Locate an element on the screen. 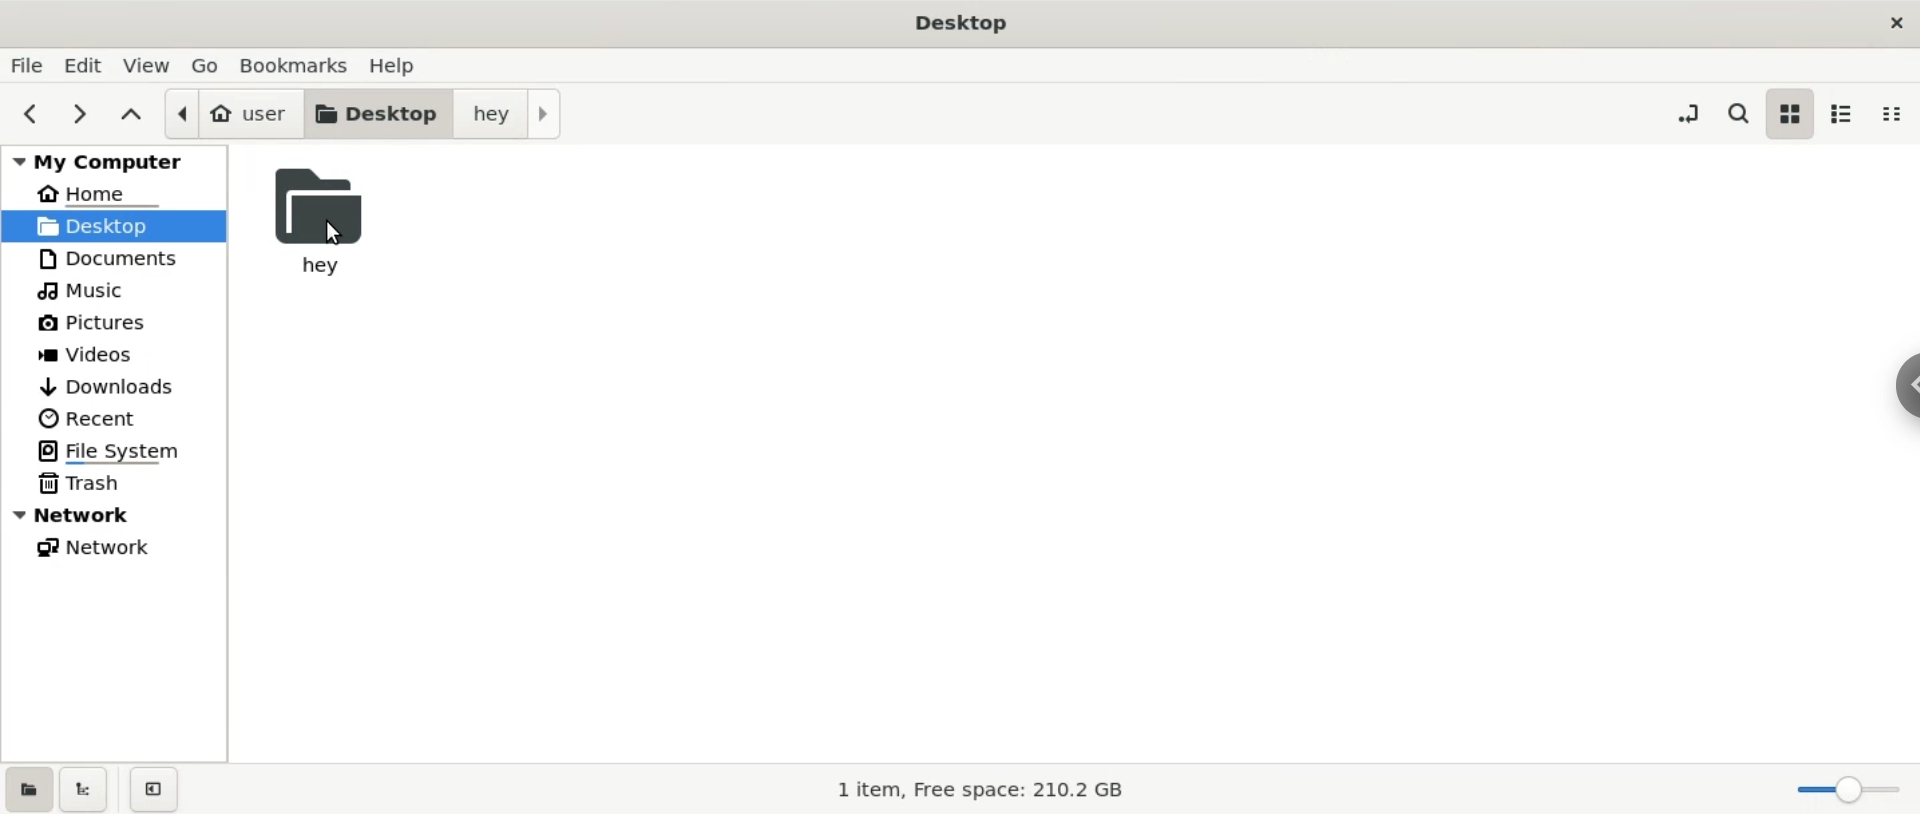  show treeview is located at coordinates (88, 790).